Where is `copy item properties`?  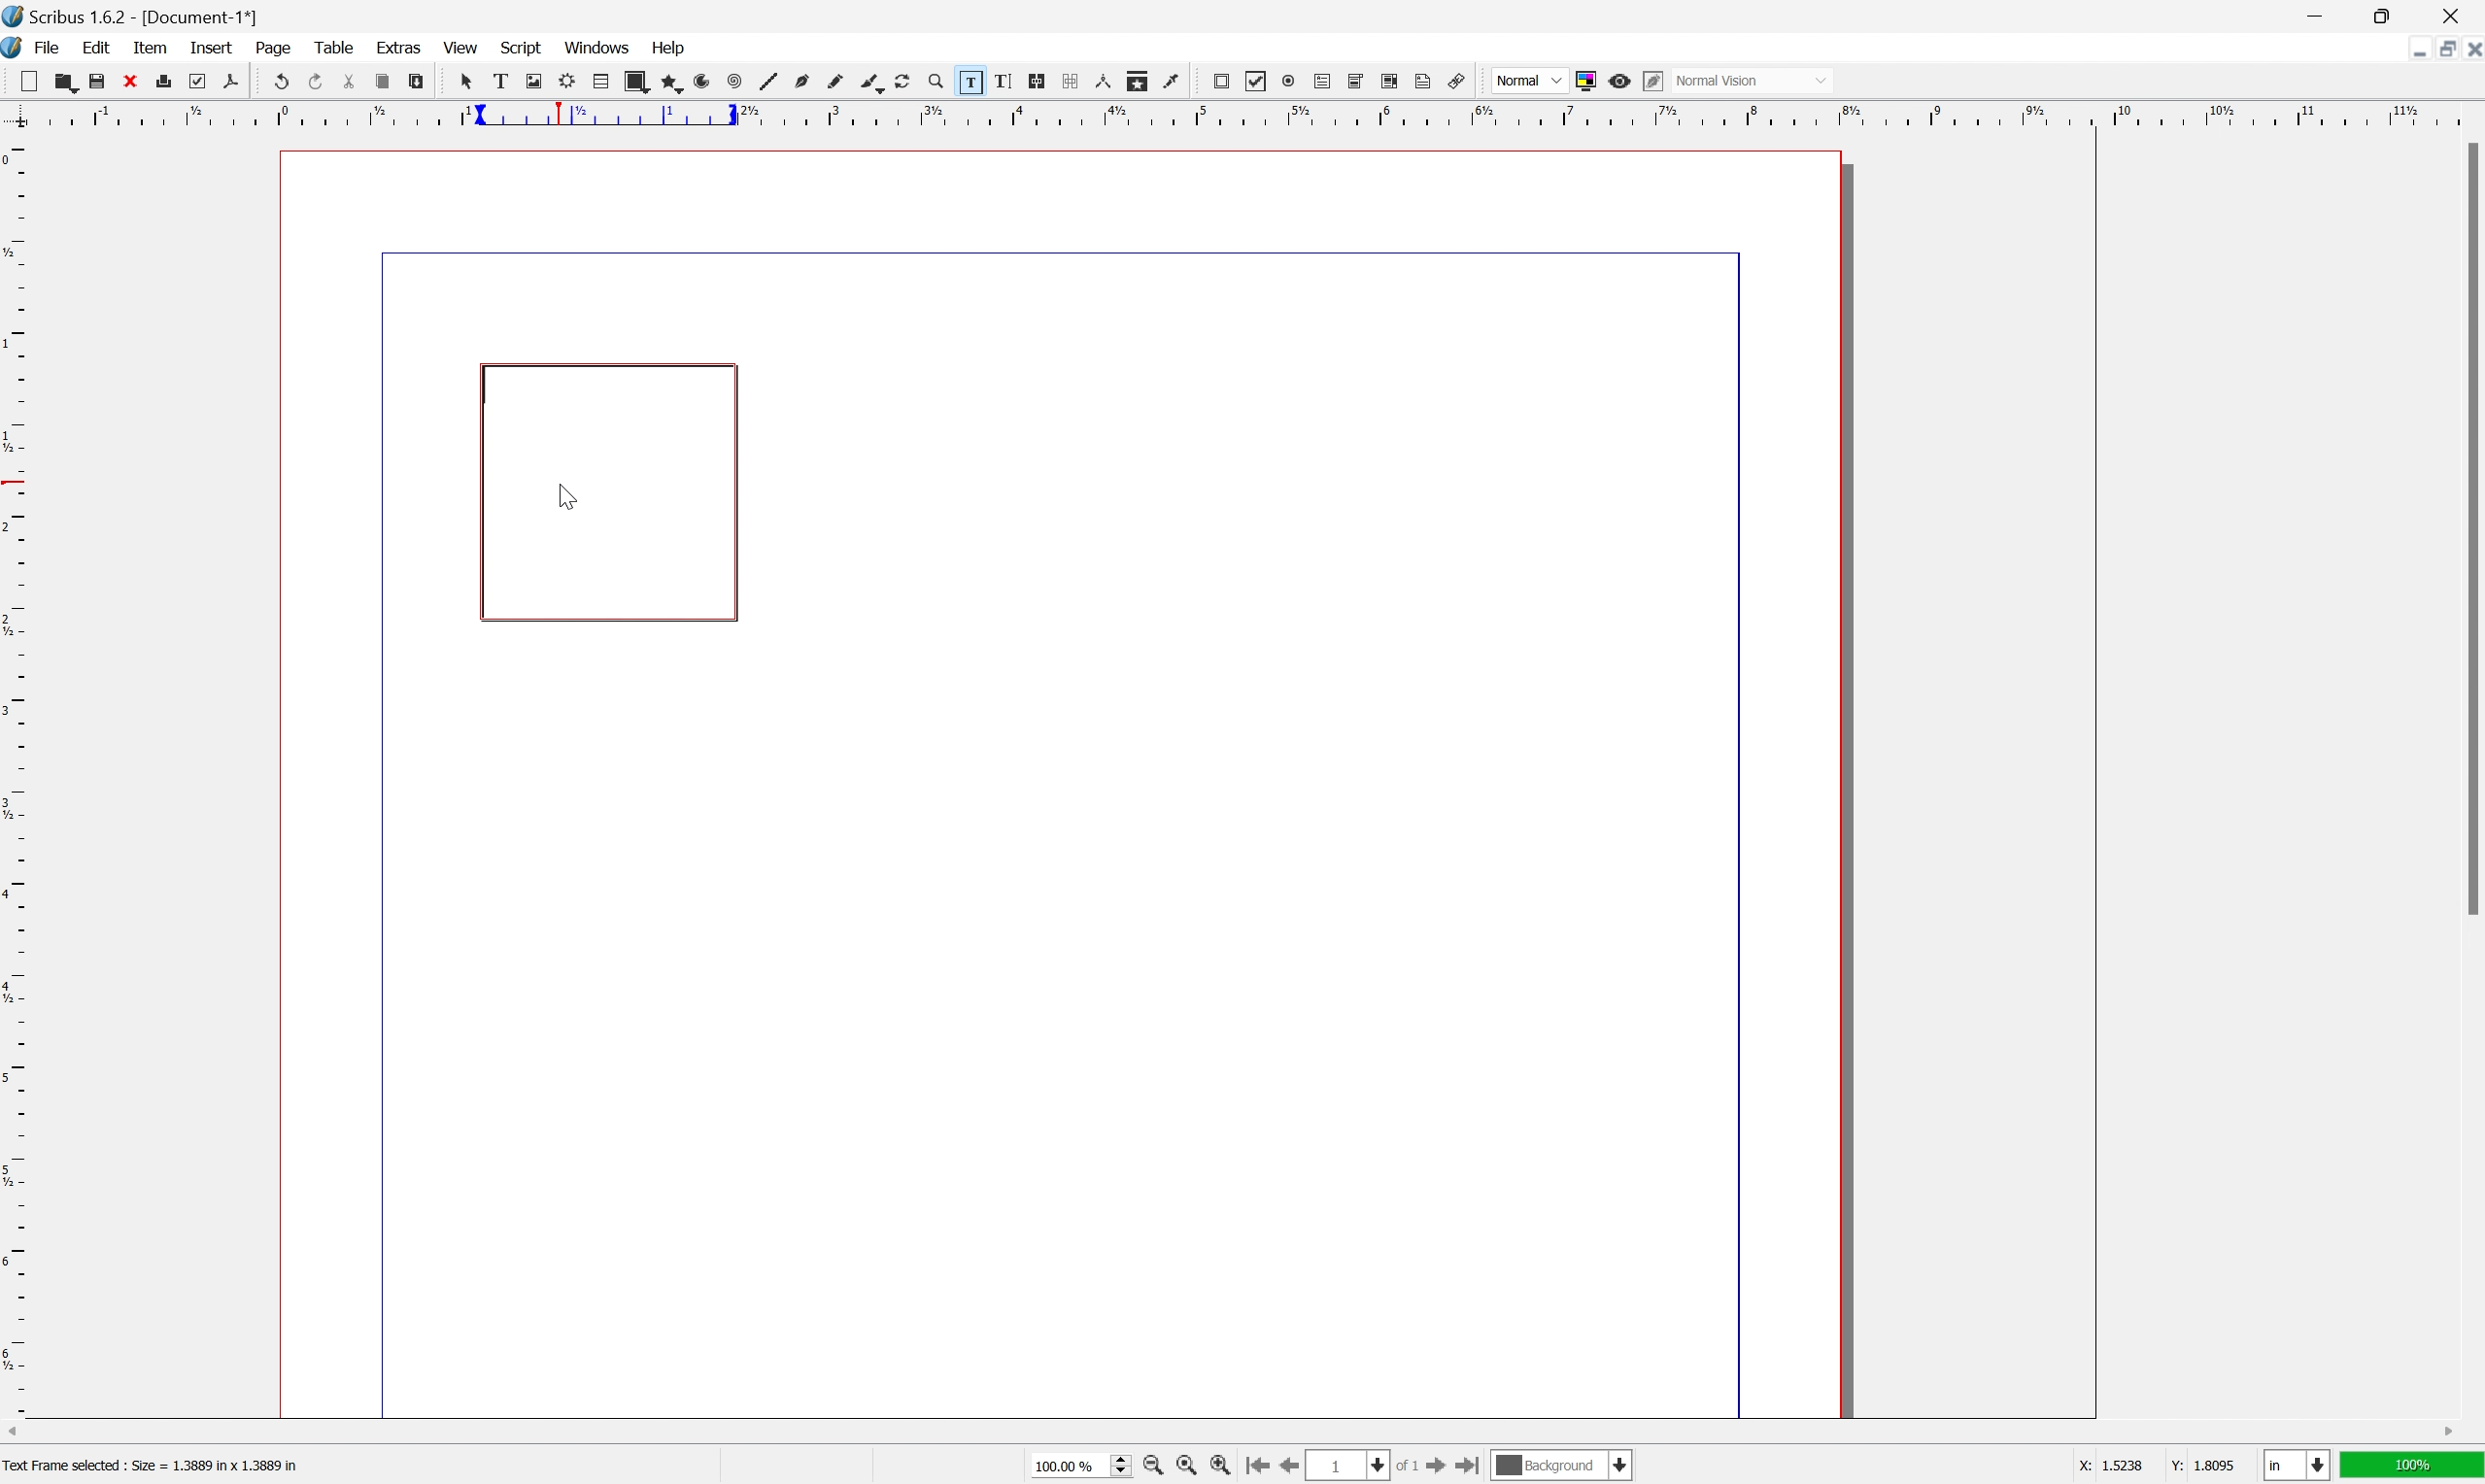
copy item properties is located at coordinates (1136, 81).